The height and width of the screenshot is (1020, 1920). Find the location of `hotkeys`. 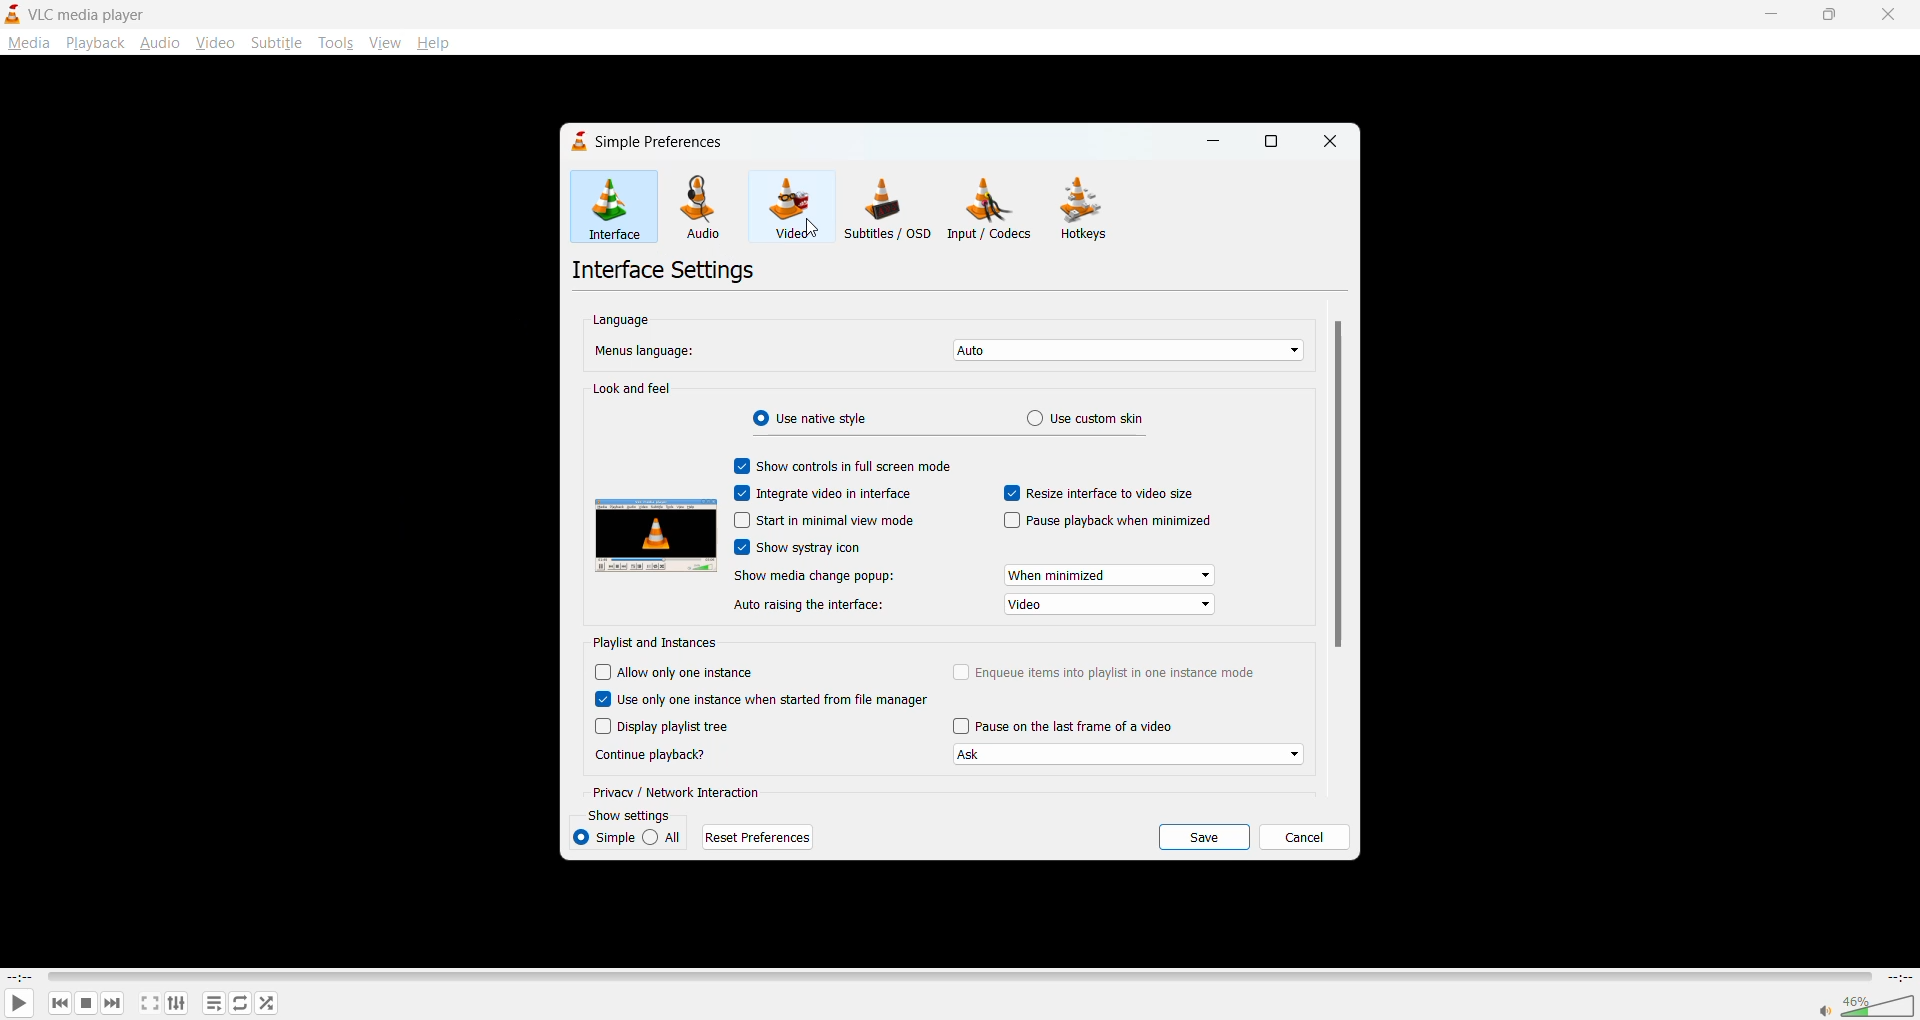

hotkeys is located at coordinates (1090, 211).